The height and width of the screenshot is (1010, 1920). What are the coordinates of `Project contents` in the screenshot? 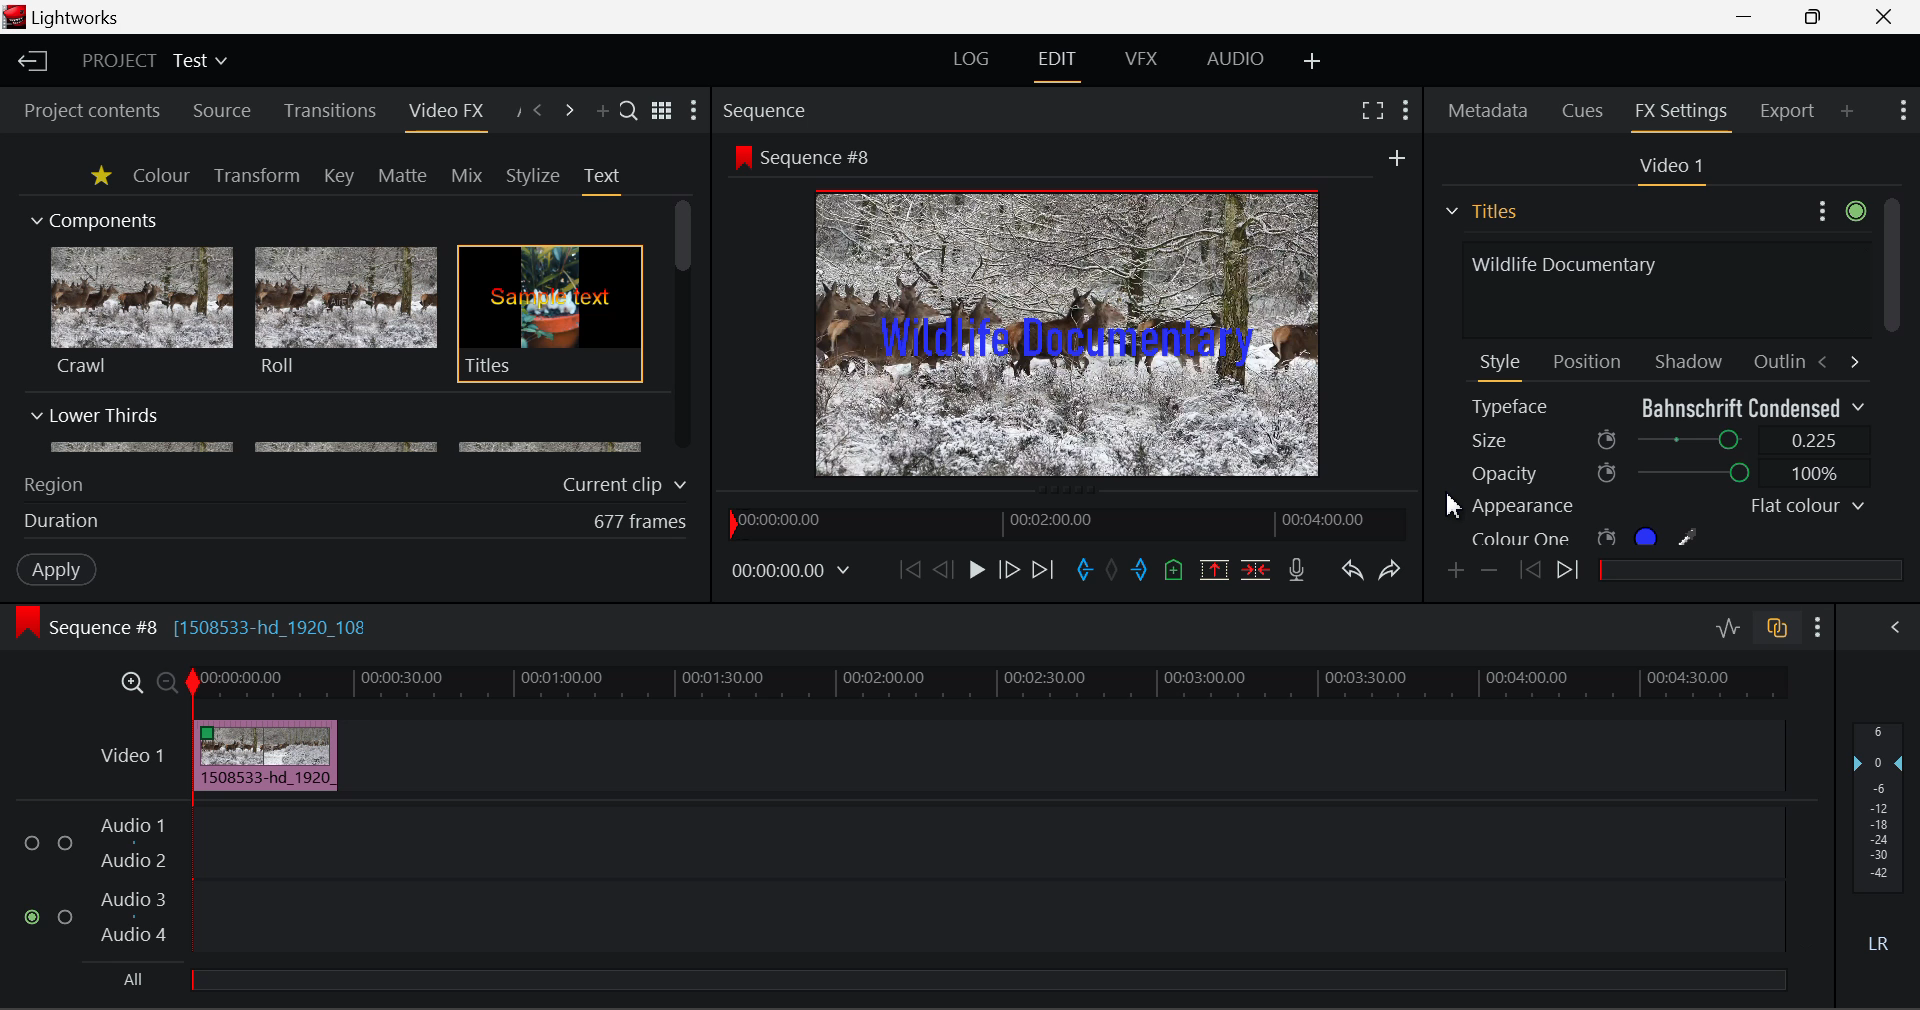 It's located at (83, 111).